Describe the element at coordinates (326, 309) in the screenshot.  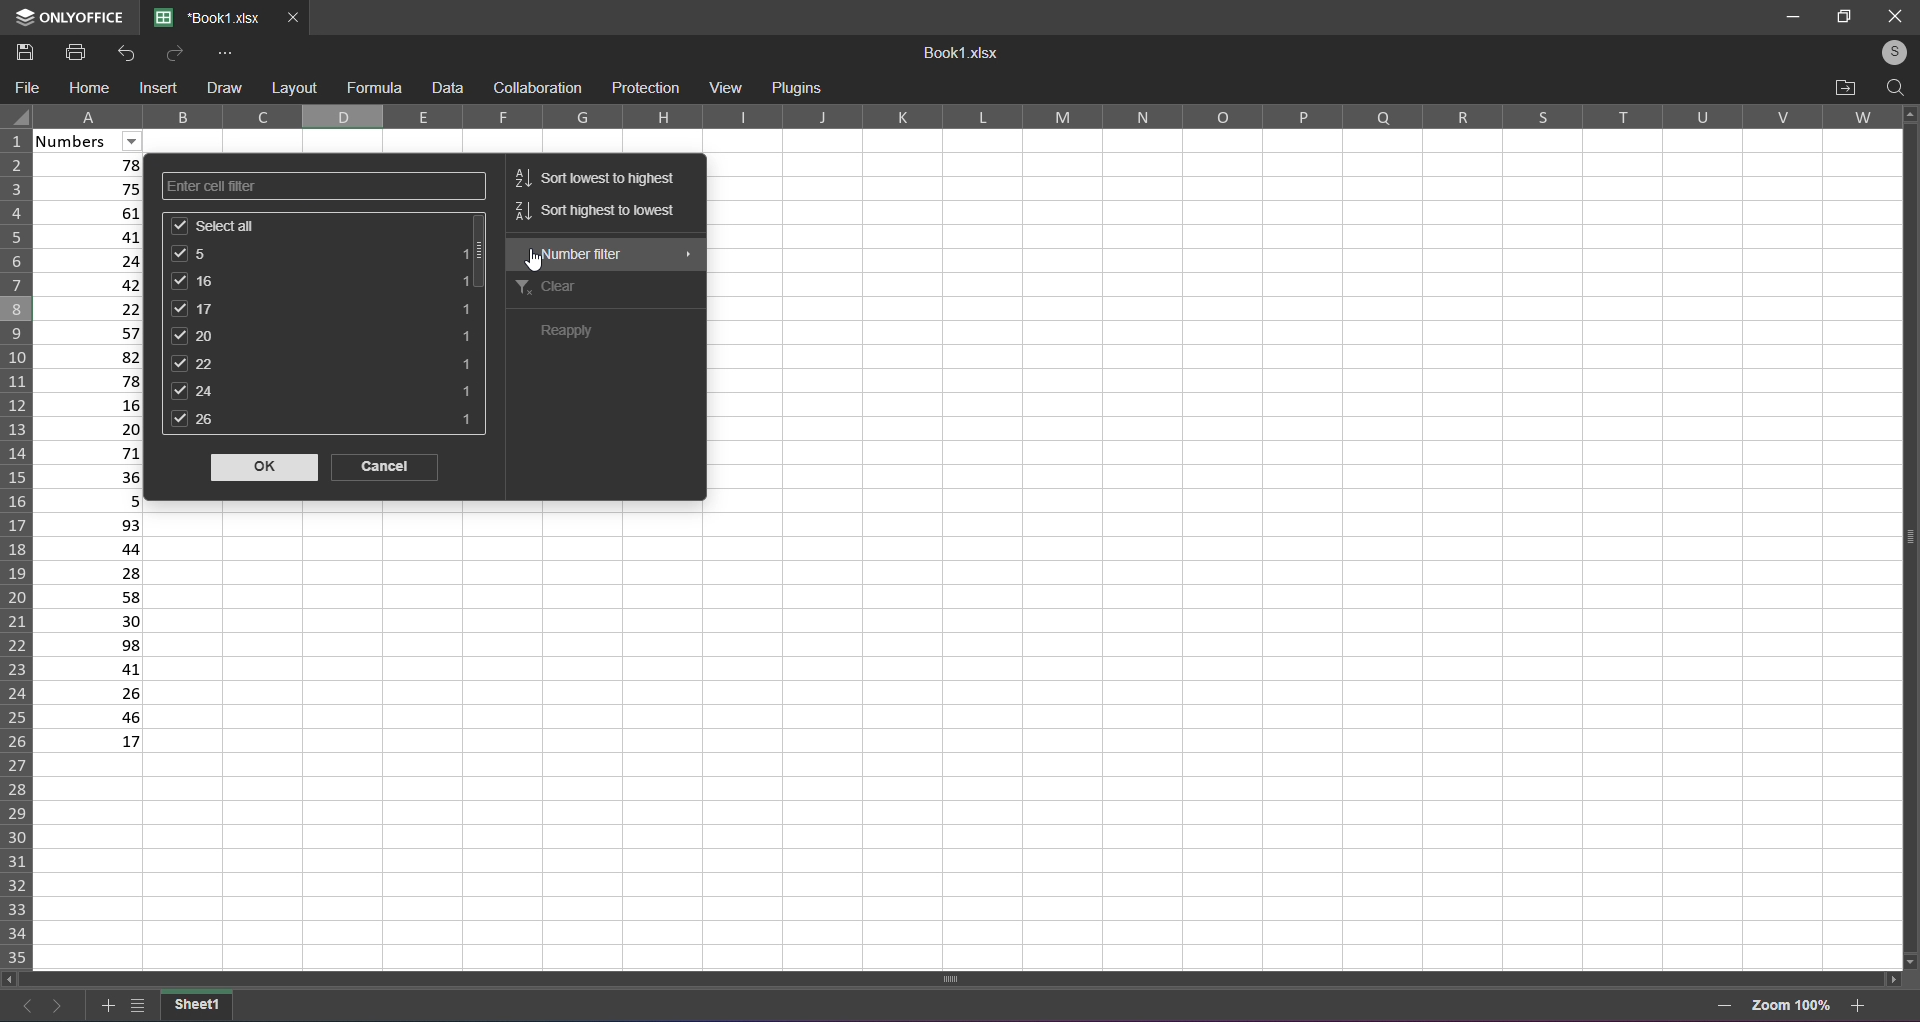
I see `17` at that location.